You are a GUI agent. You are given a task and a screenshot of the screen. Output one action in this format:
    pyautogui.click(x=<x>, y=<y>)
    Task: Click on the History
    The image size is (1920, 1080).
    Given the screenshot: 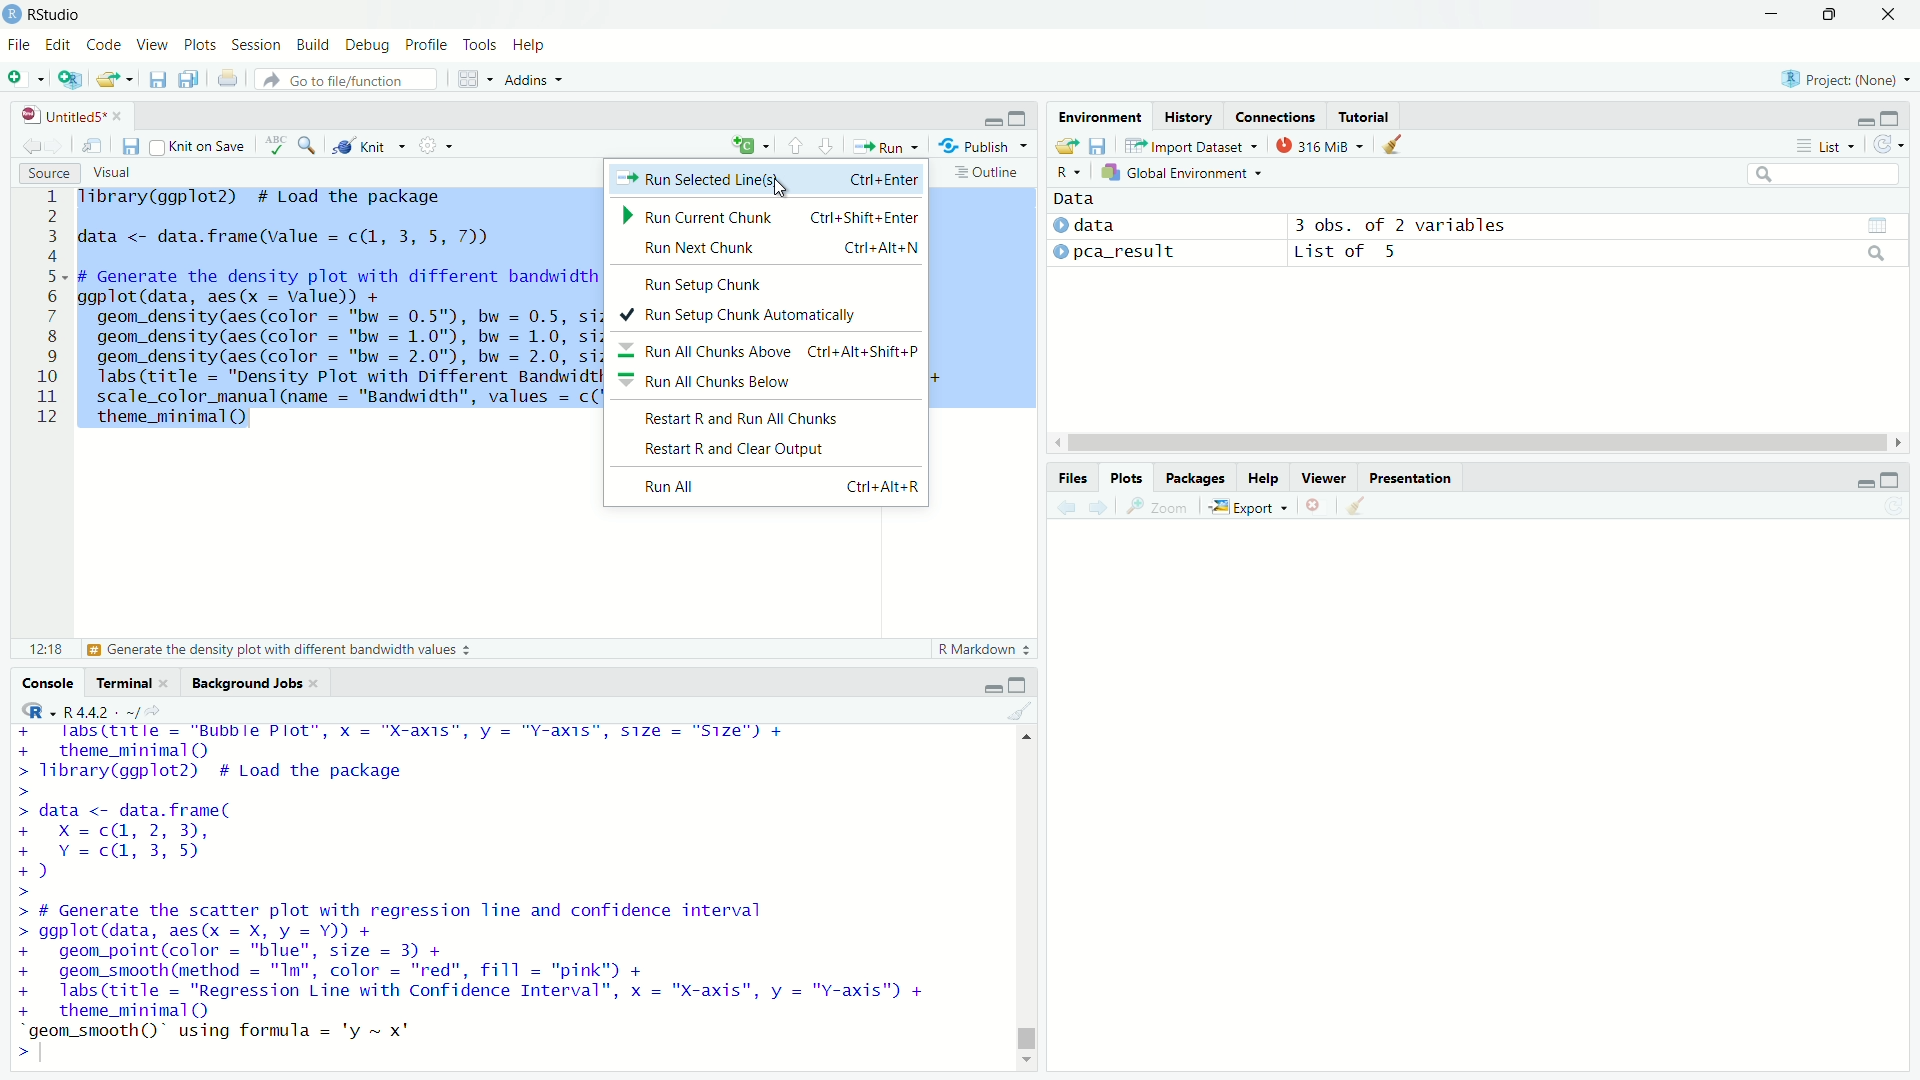 What is the action you would take?
    pyautogui.click(x=1188, y=115)
    